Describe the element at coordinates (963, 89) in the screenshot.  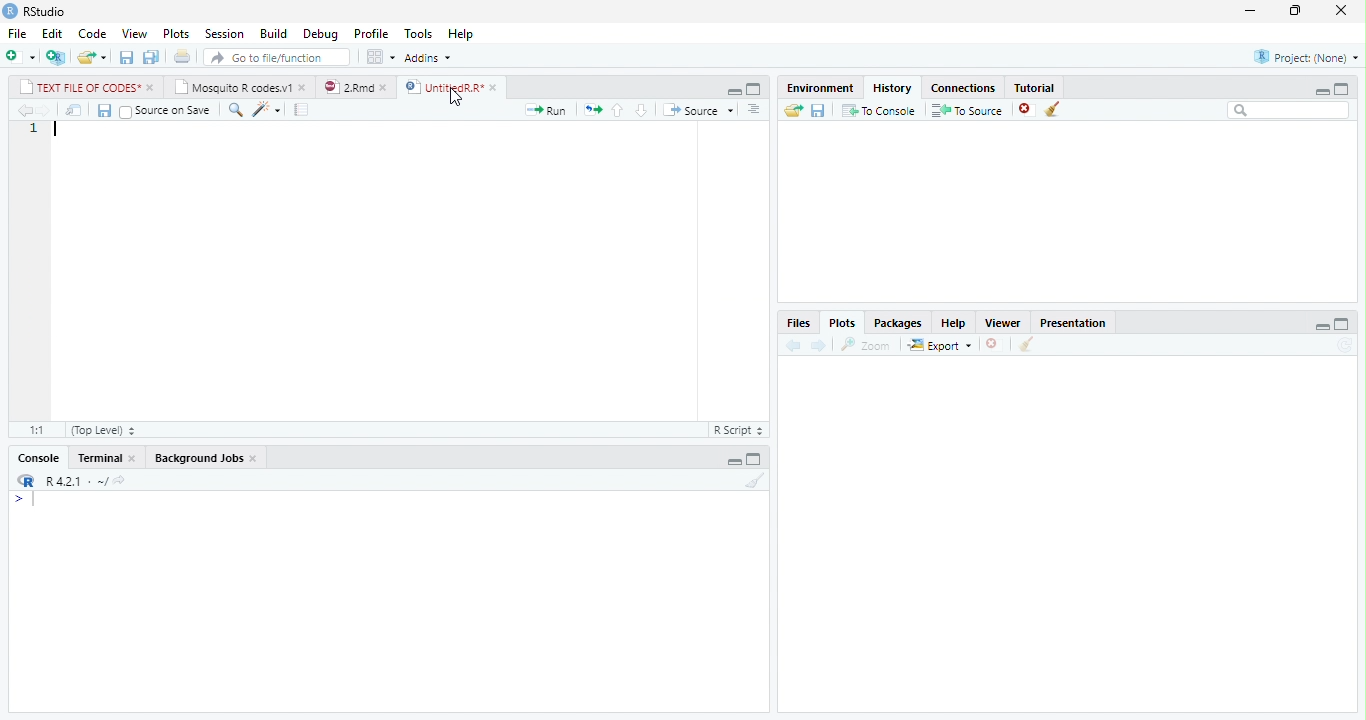
I see `Connections` at that location.